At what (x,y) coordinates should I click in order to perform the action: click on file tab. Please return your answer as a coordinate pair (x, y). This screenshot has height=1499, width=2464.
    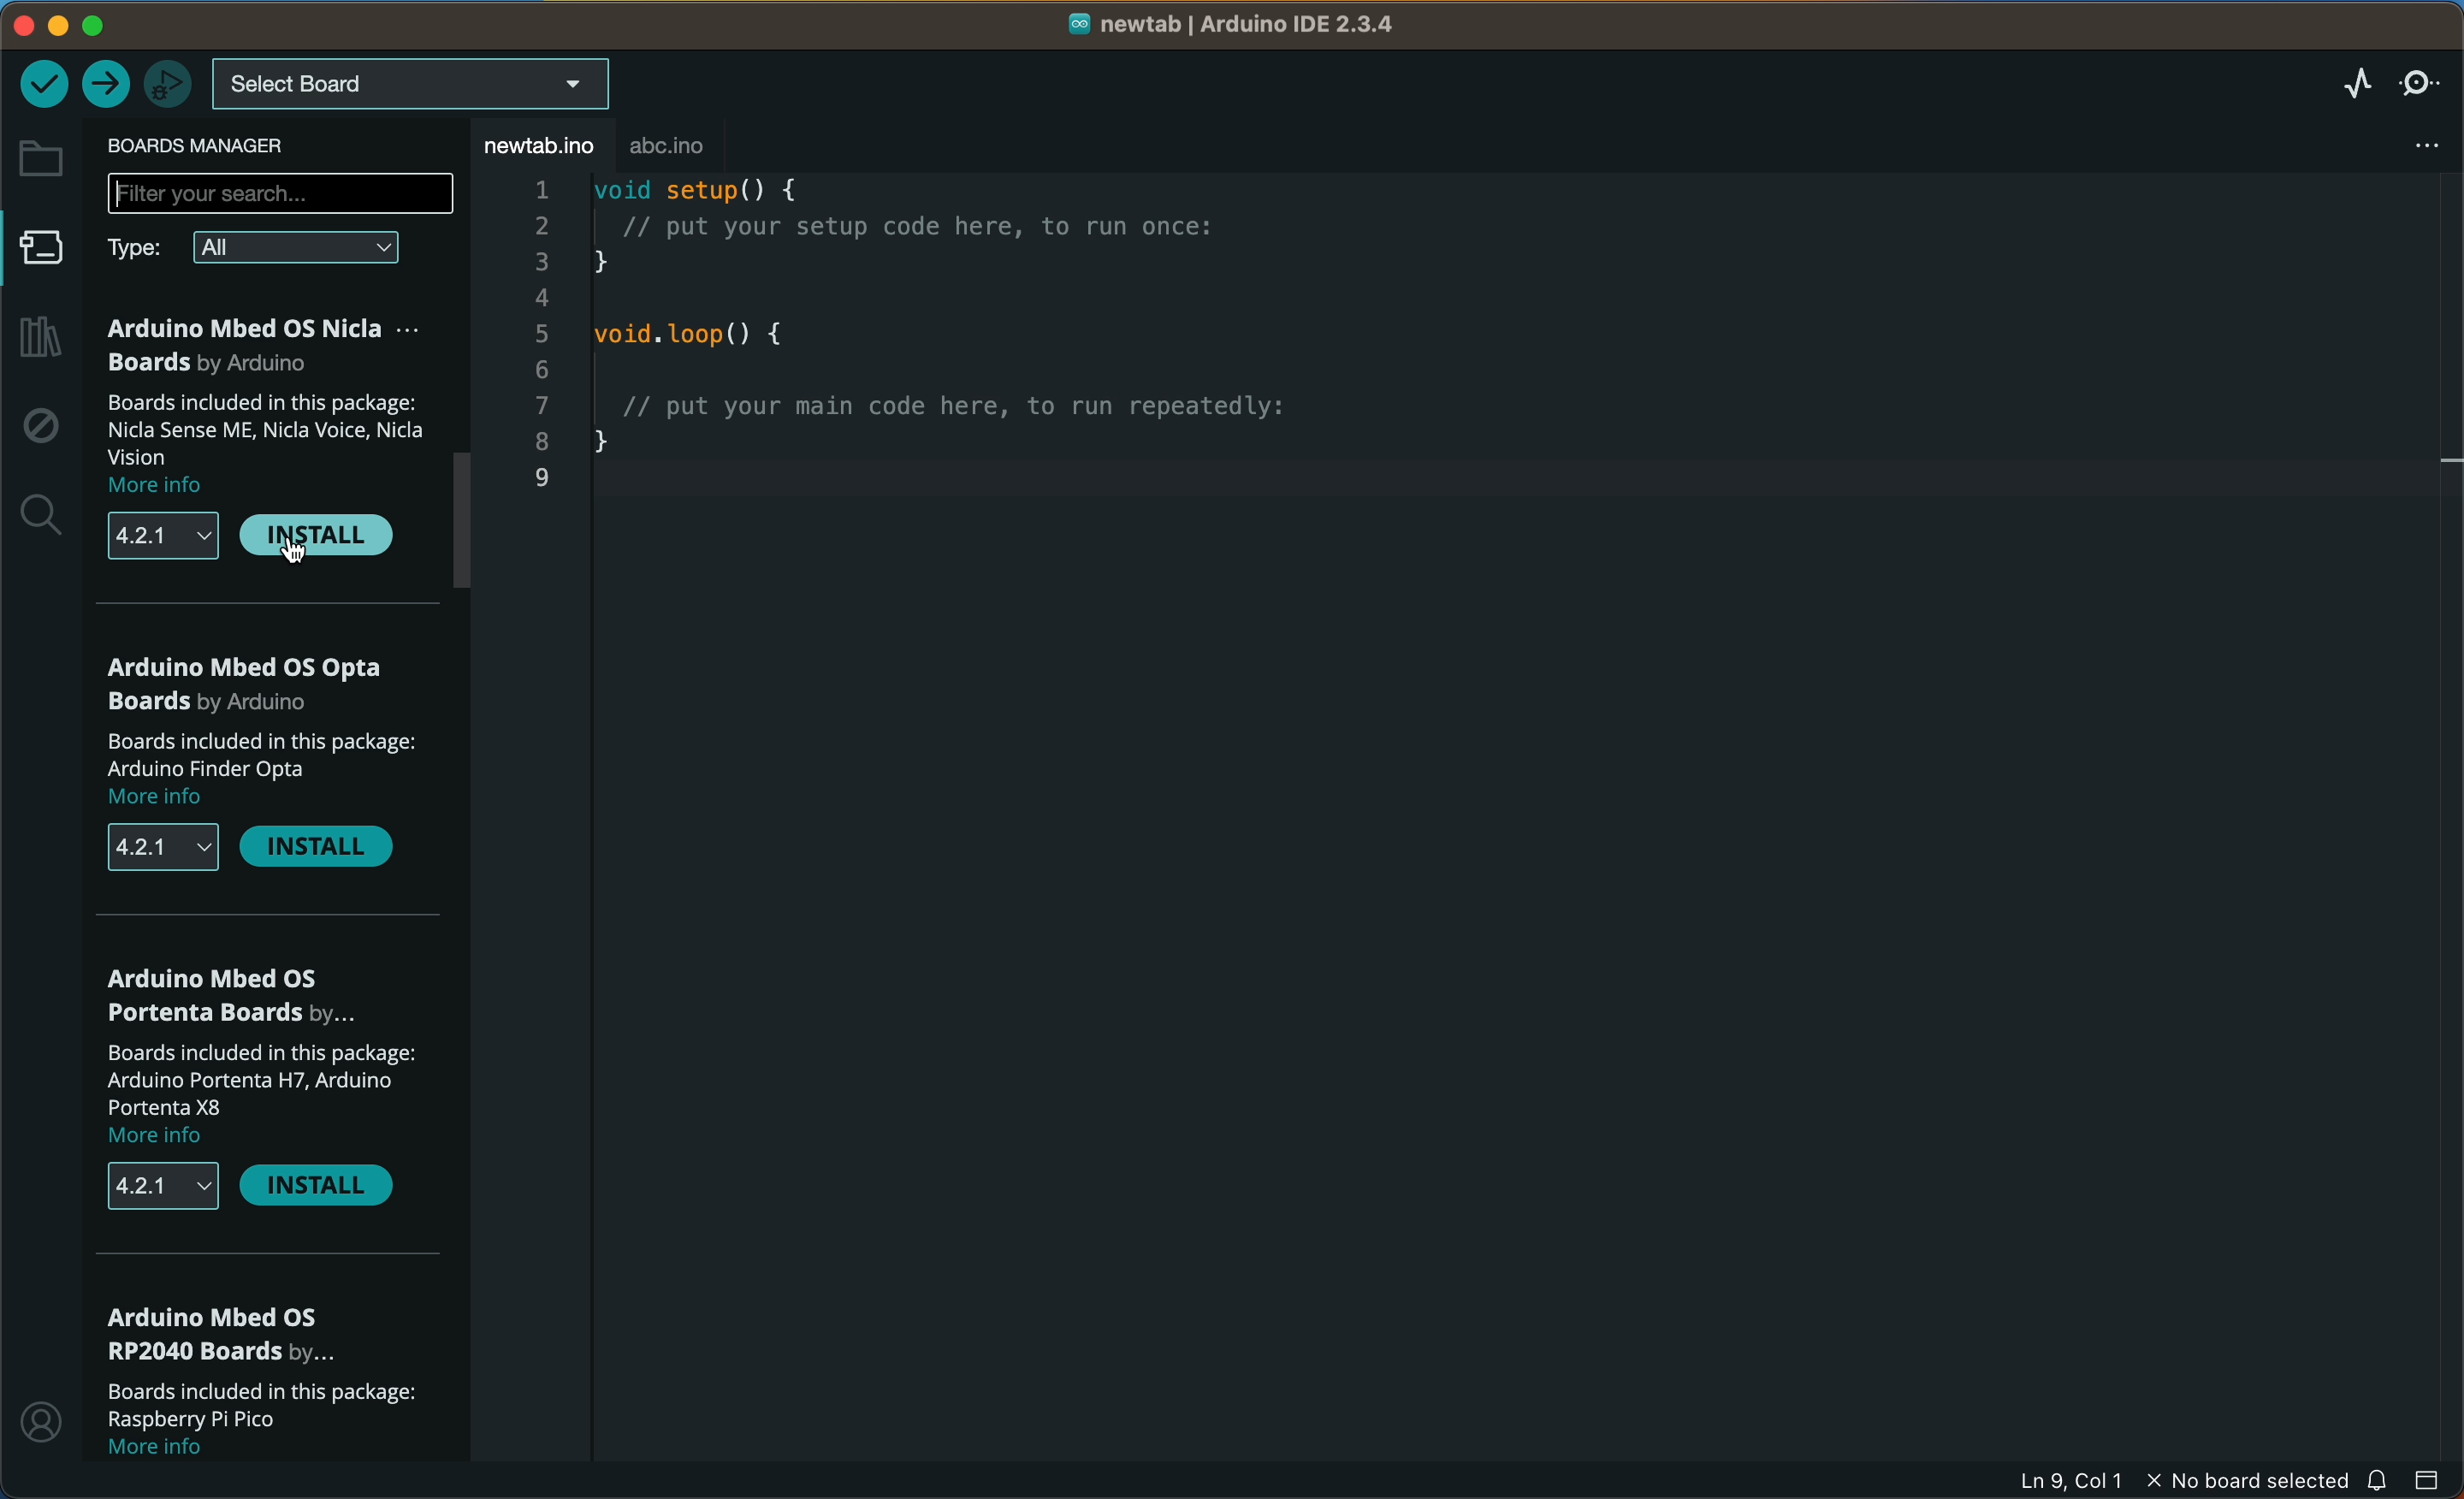
    Looking at the image, I should click on (541, 146).